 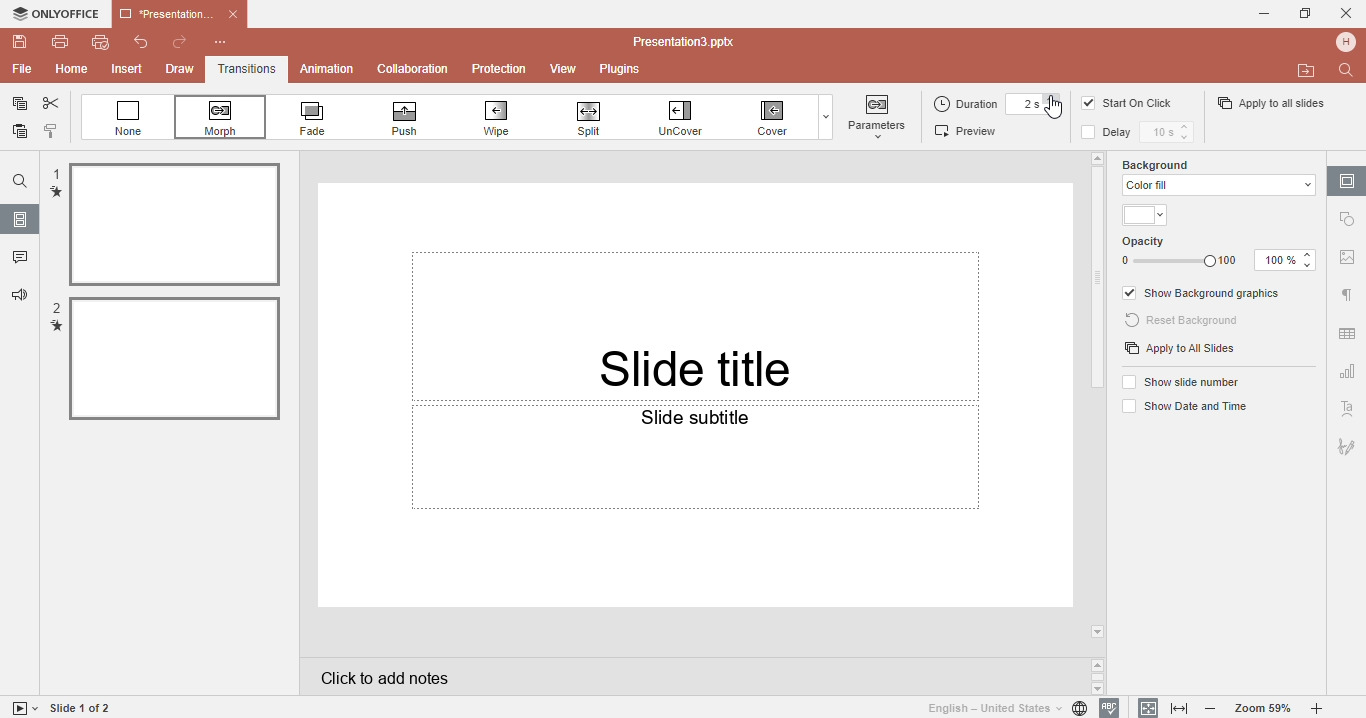 I want to click on Background, so click(x=1172, y=163).